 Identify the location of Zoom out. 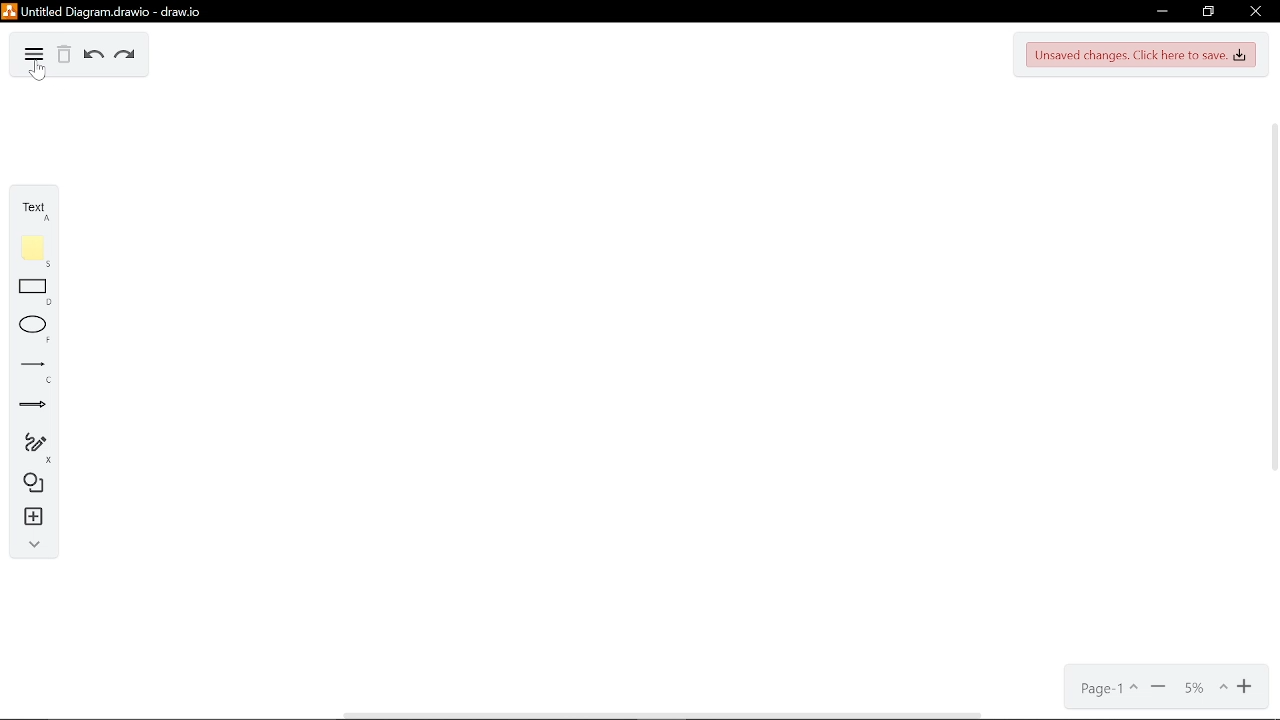
(1158, 688).